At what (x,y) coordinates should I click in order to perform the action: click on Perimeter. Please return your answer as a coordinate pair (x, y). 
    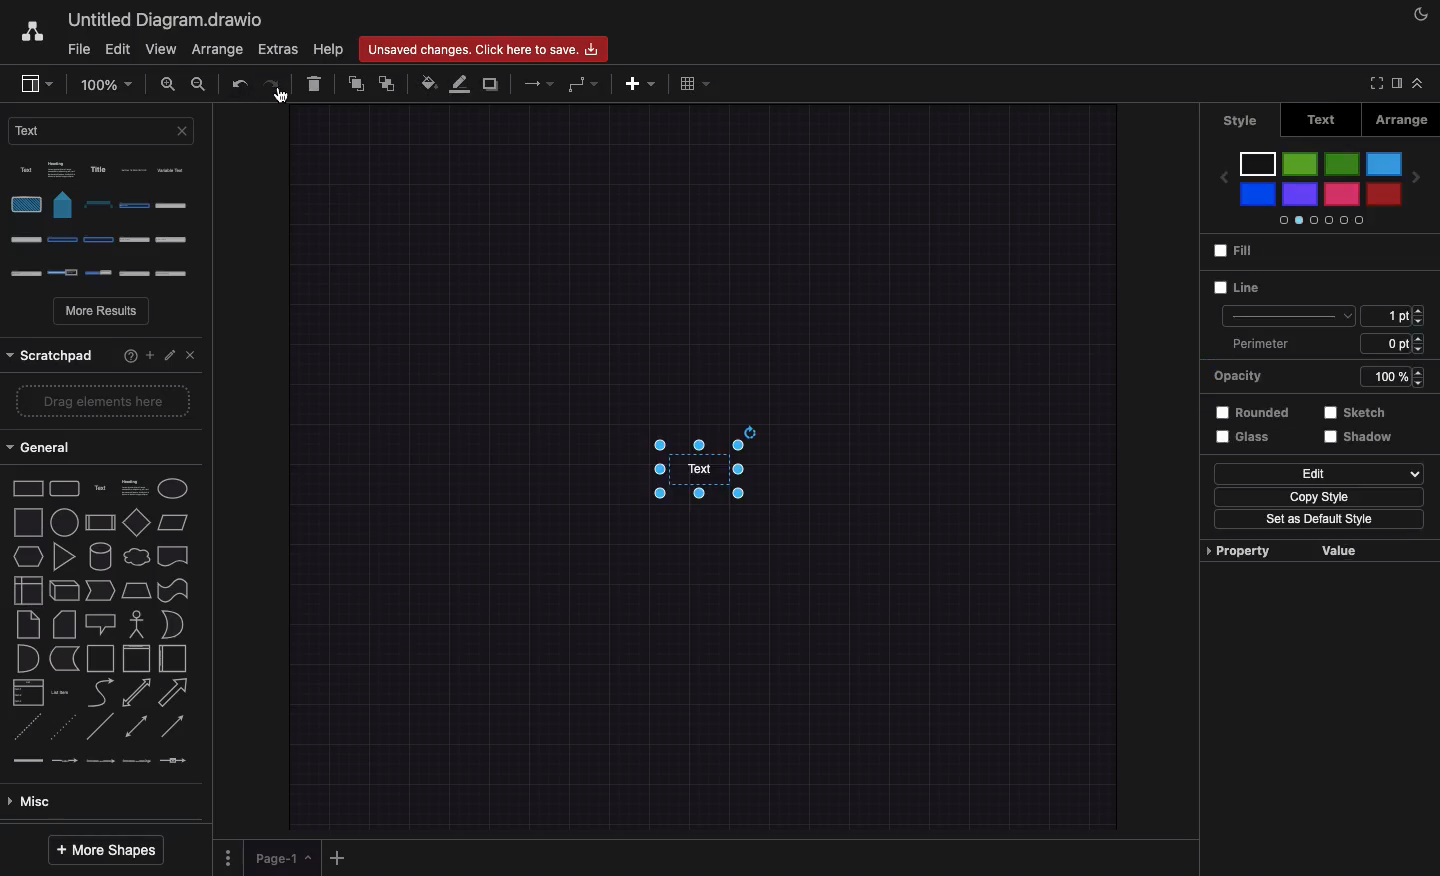
    Looking at the image, I should click on (1323, 344).